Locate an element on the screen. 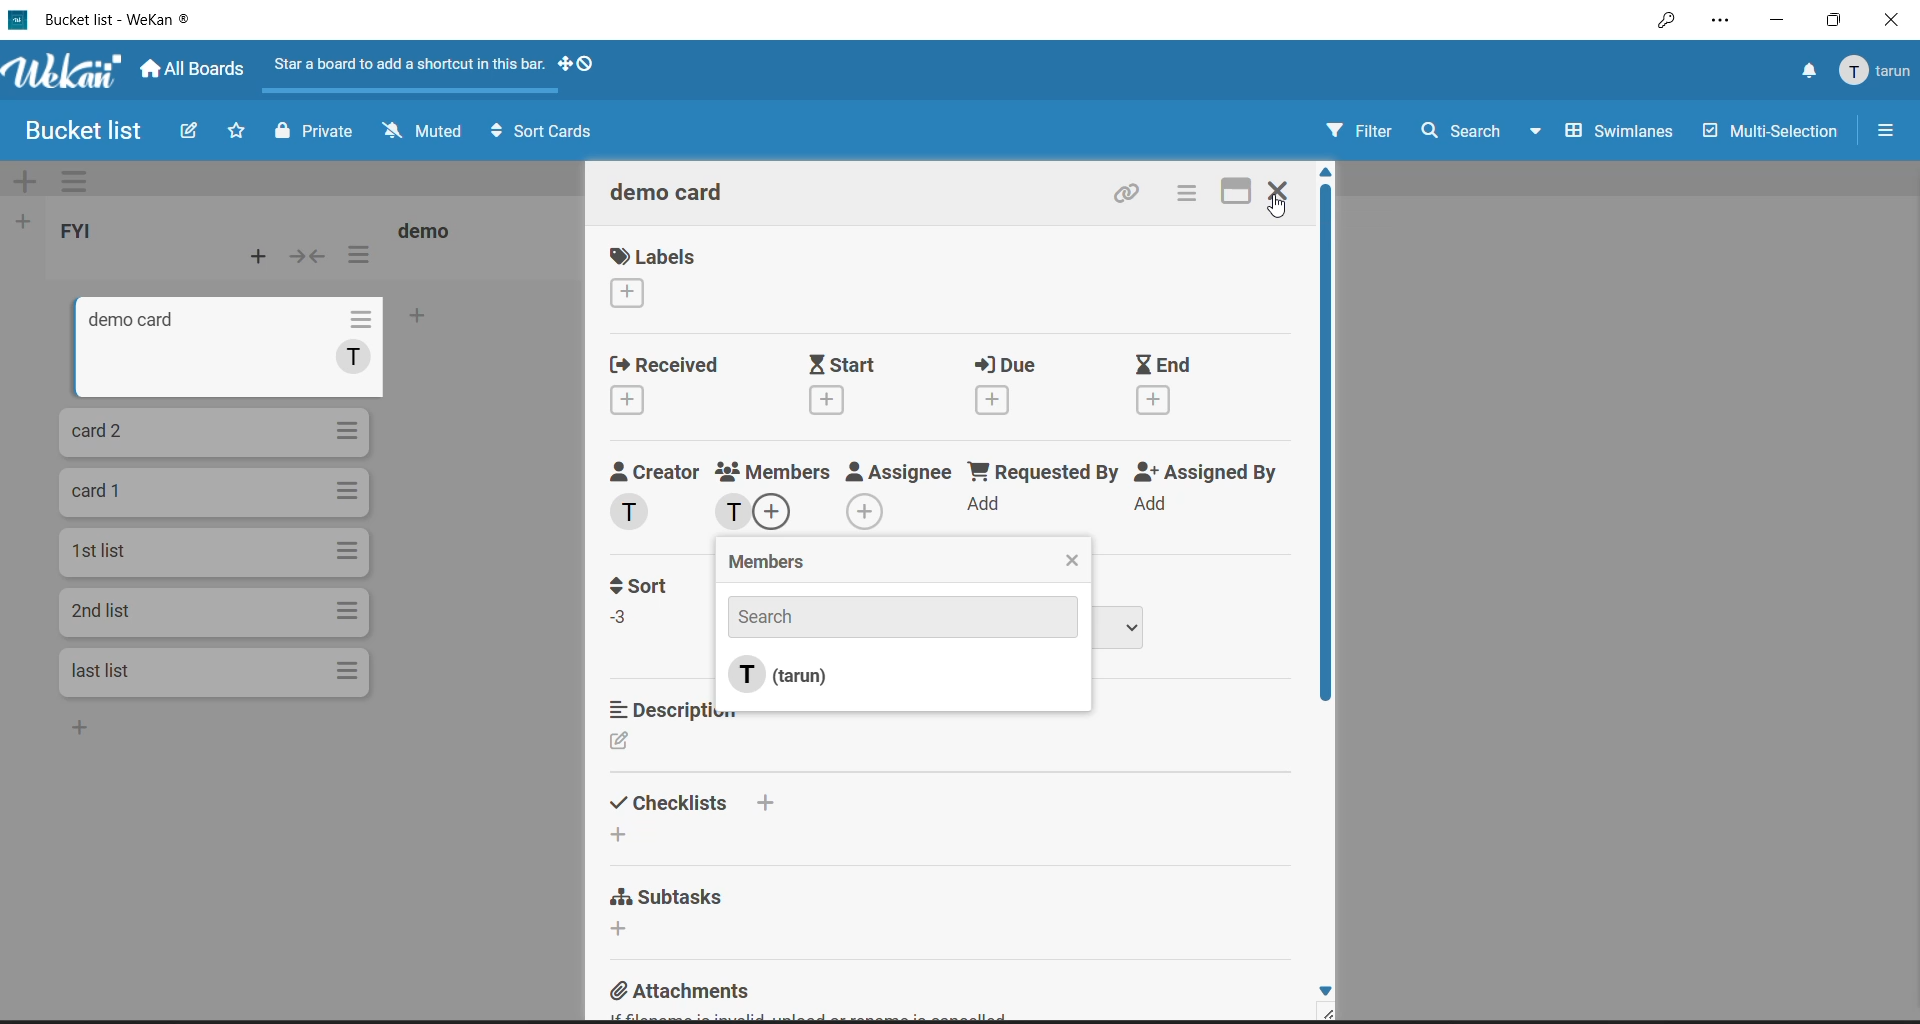 The width and height of the screenshot is (1920, 1024). card bottom of list is located at coordinates (118, 670).